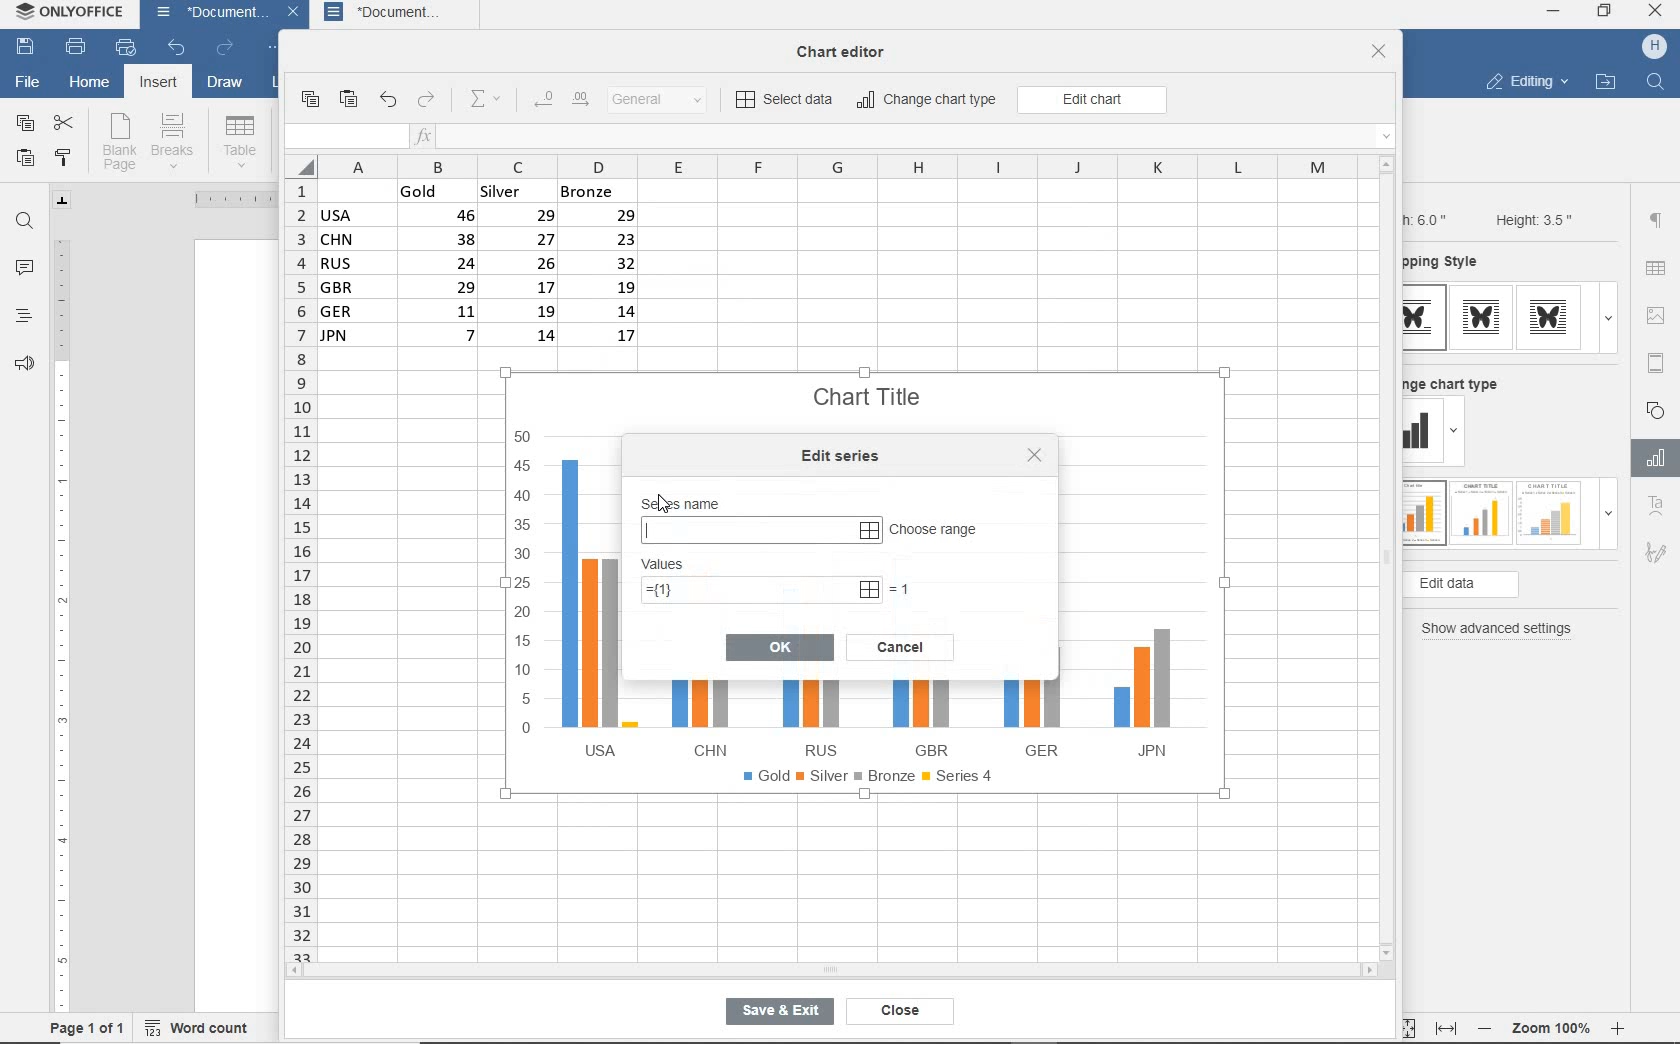  What do you see at coordinates (1481, 317) in the screenshot?
I see `type 2` at bounding box center [1481, 317].